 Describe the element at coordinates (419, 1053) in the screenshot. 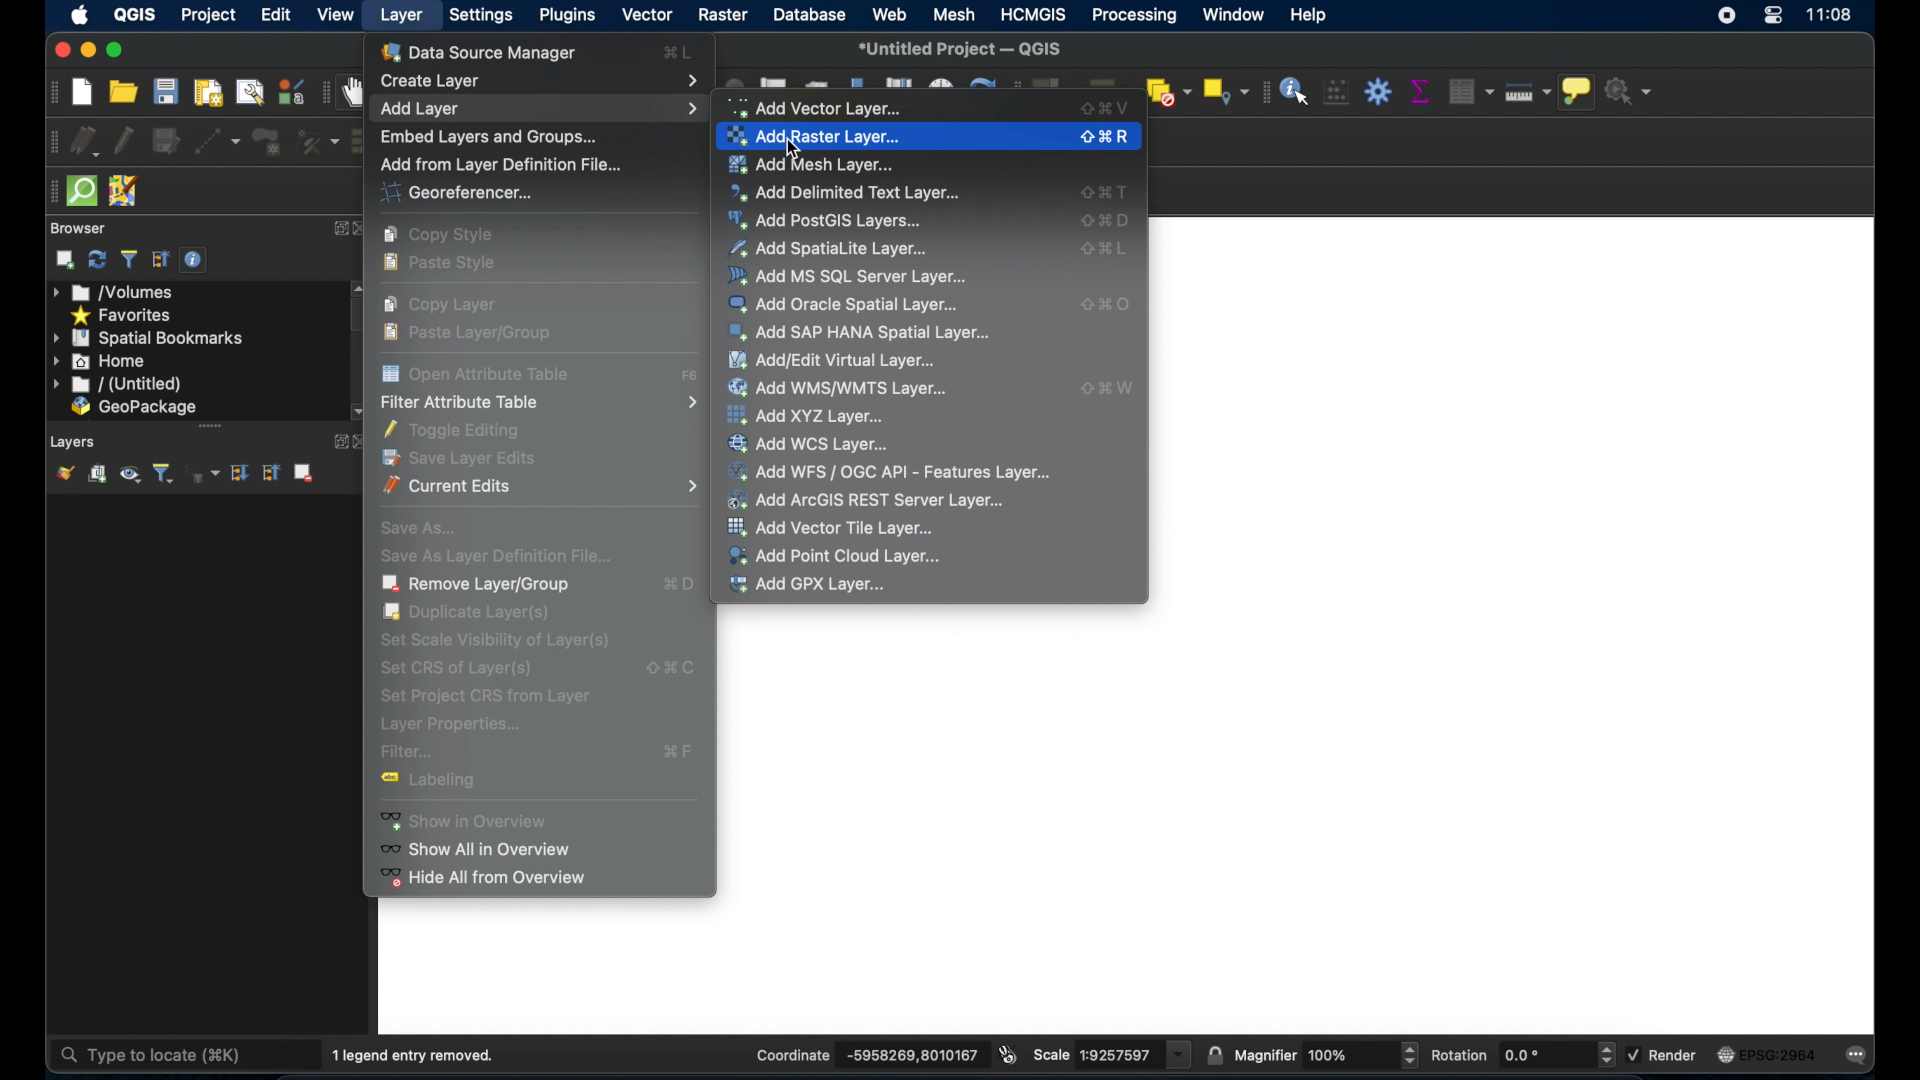

I see `1 legend entry removed` at that location.